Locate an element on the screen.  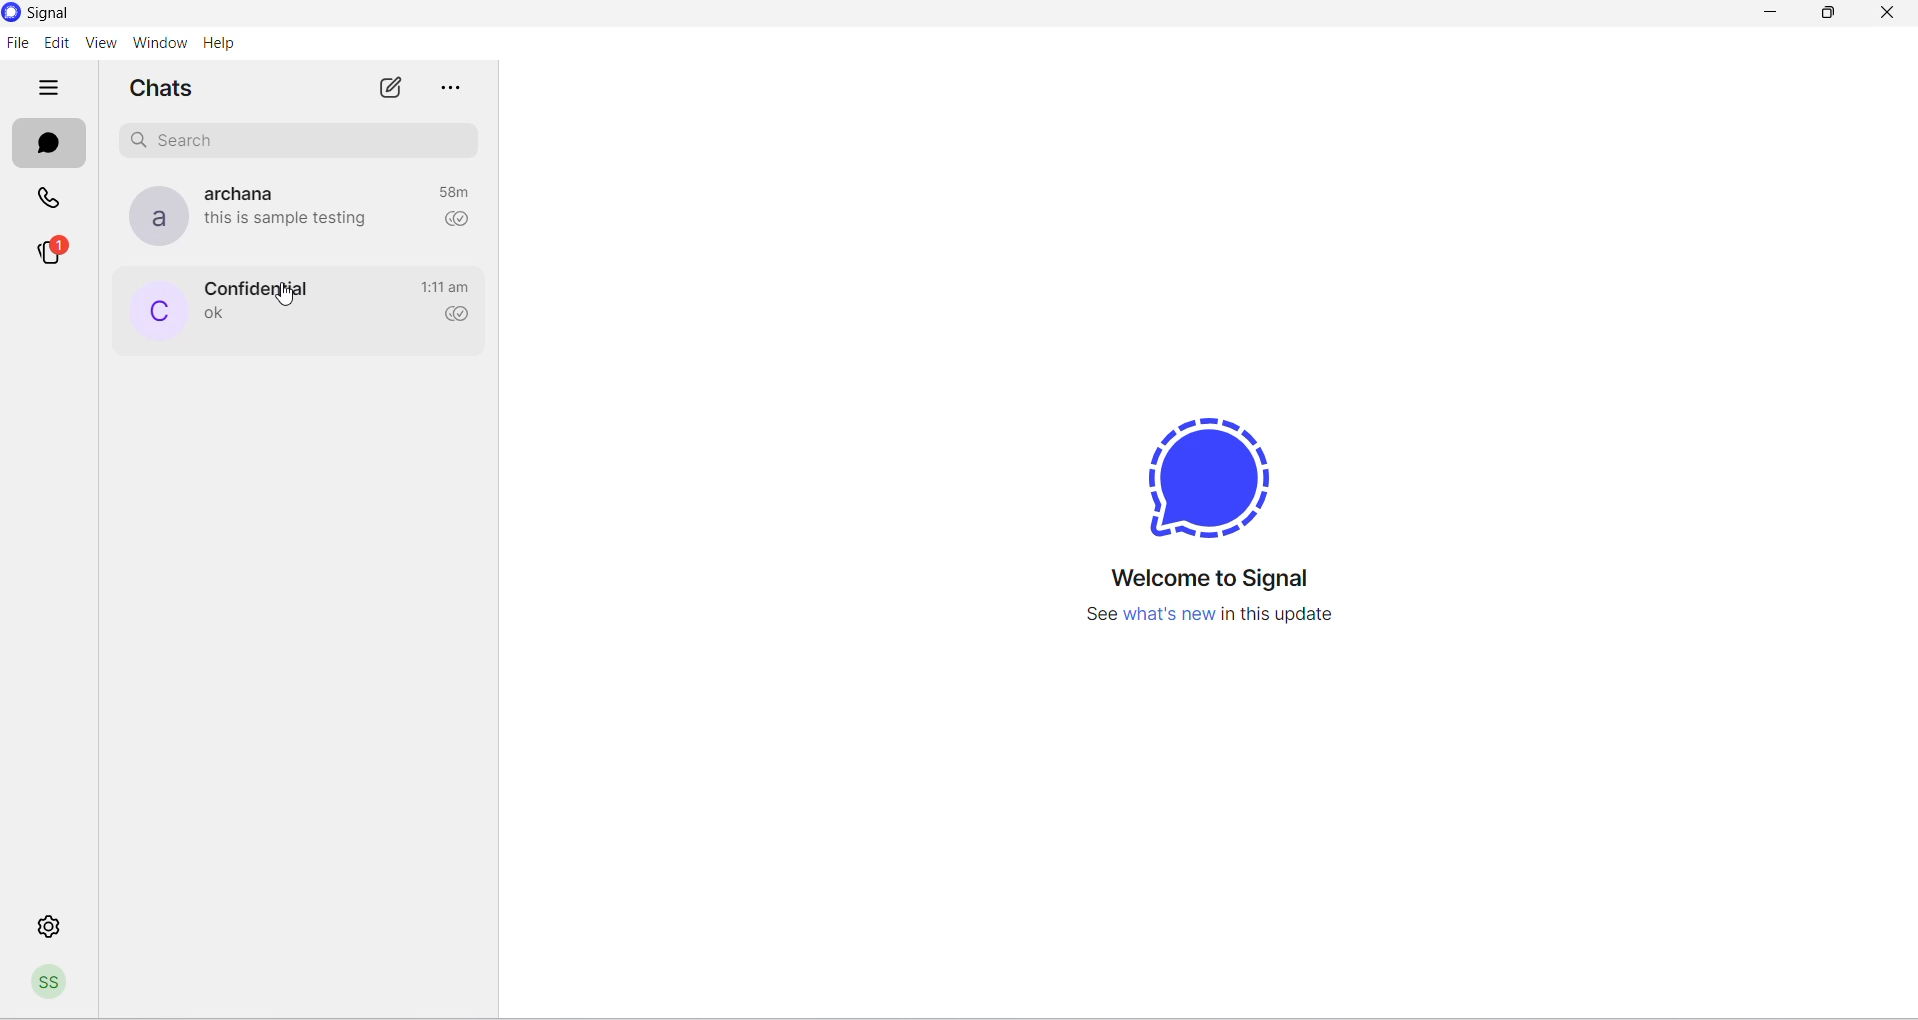
view is located at coordinates (101, 44).